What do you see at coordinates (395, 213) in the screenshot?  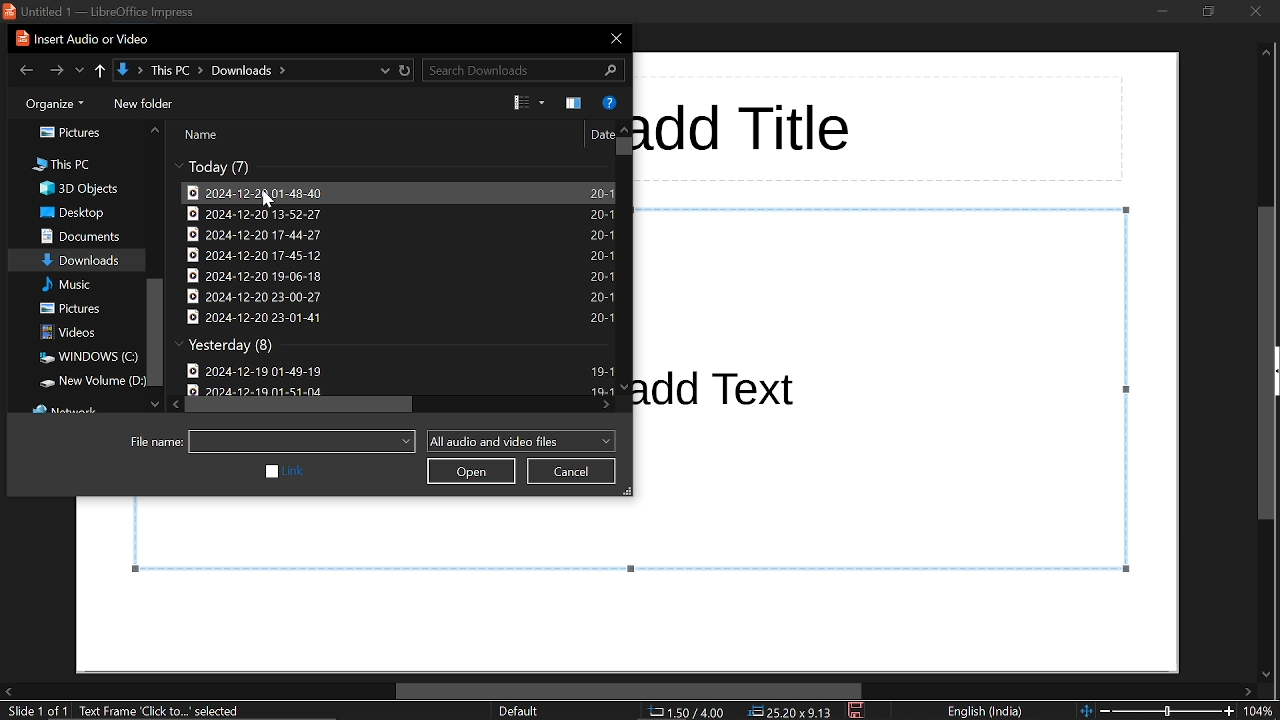 I see `file titled "2024-12-20 13-52-27"` at bounding box center [395, 213].